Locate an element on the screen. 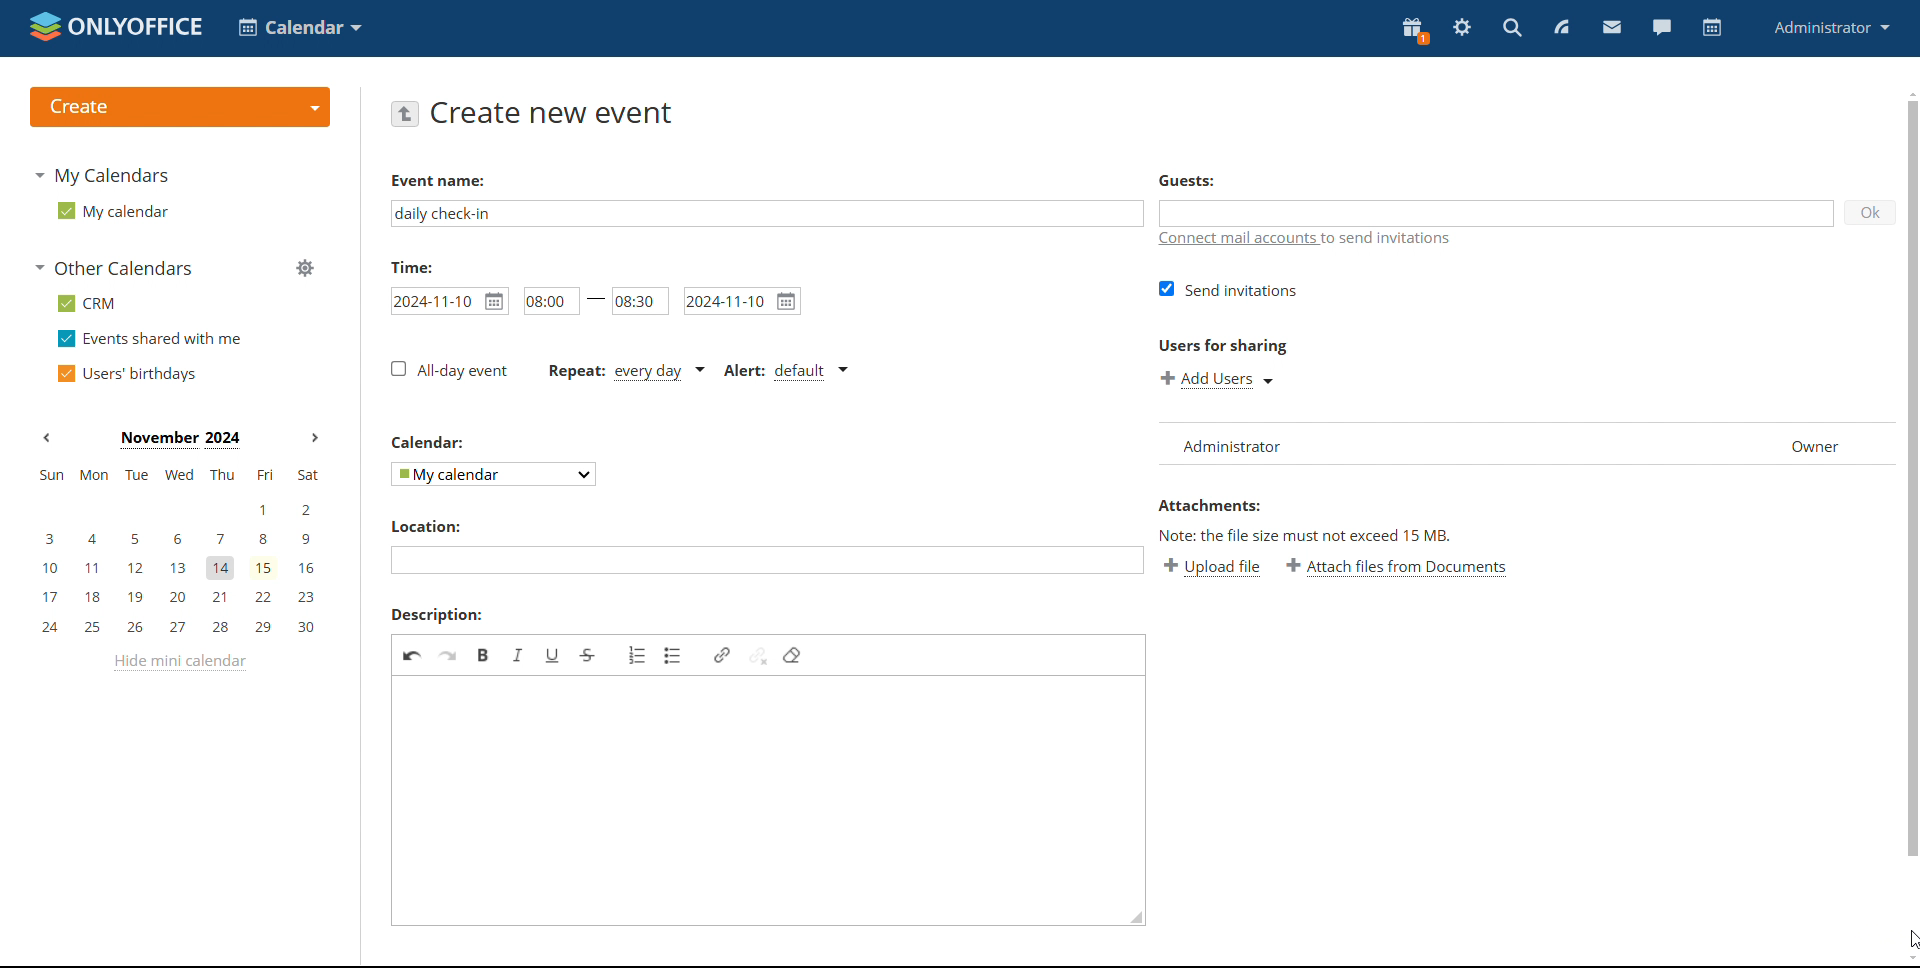  description: is located at coordinates (437, 614).